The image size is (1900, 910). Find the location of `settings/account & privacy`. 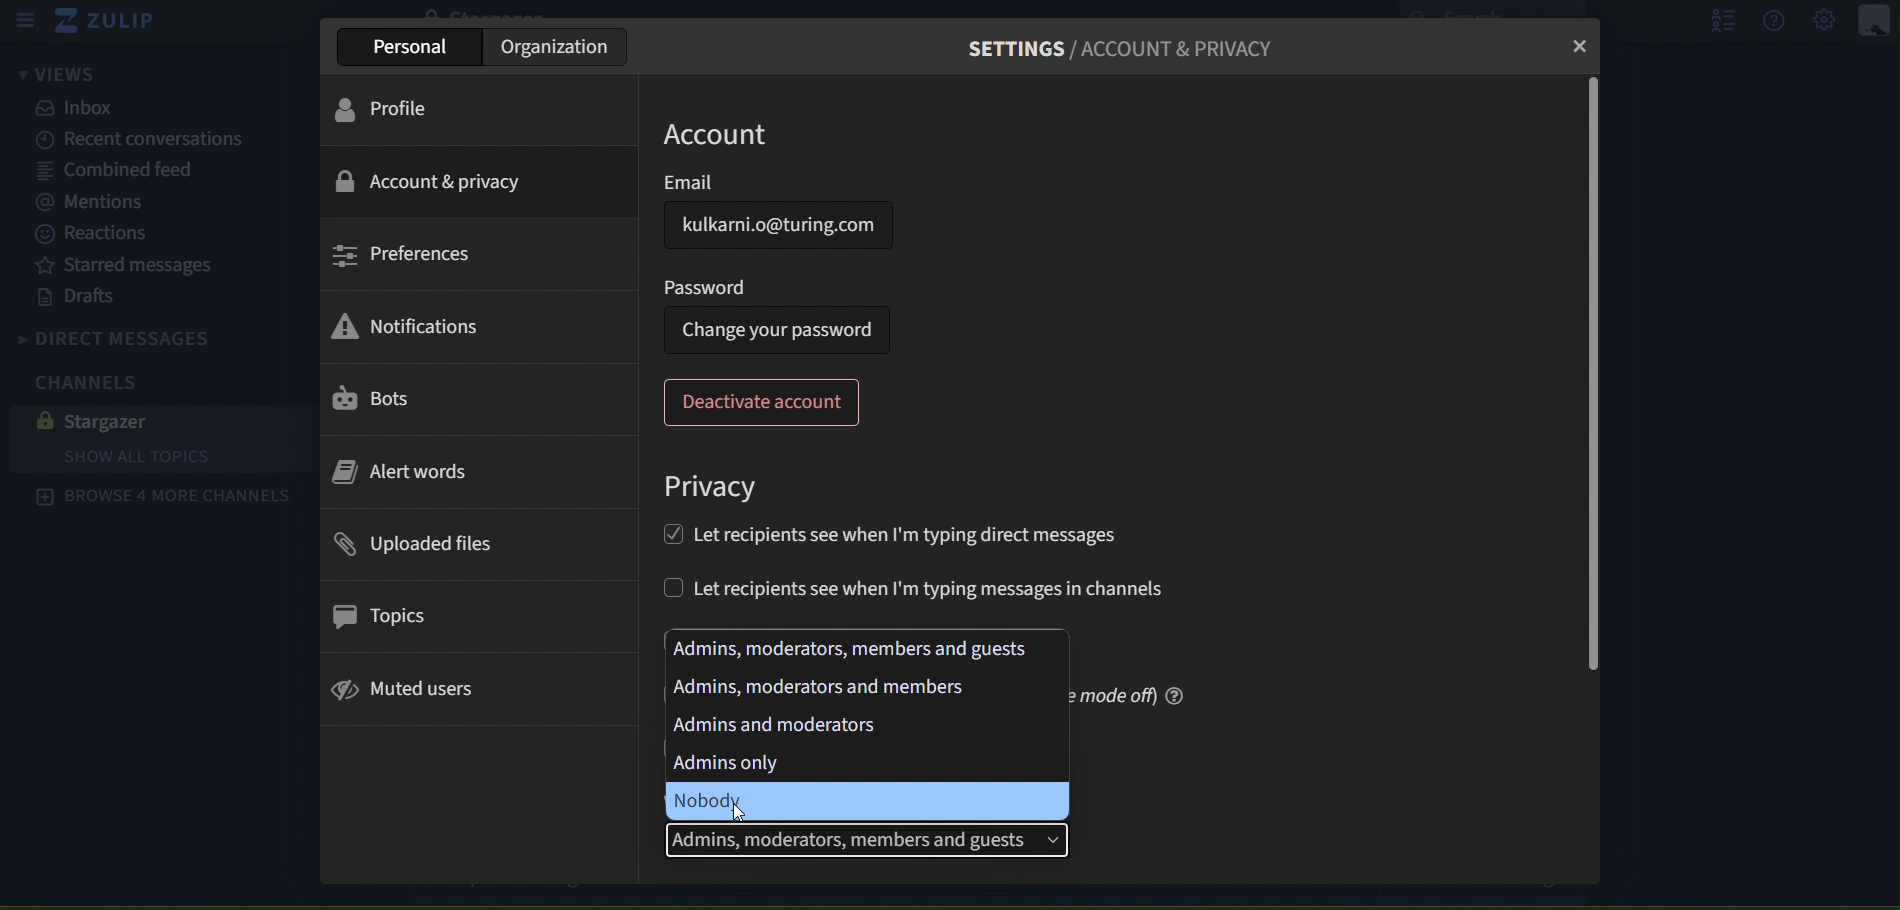

settings/account & privacy is located at coordinates (1131, 51).